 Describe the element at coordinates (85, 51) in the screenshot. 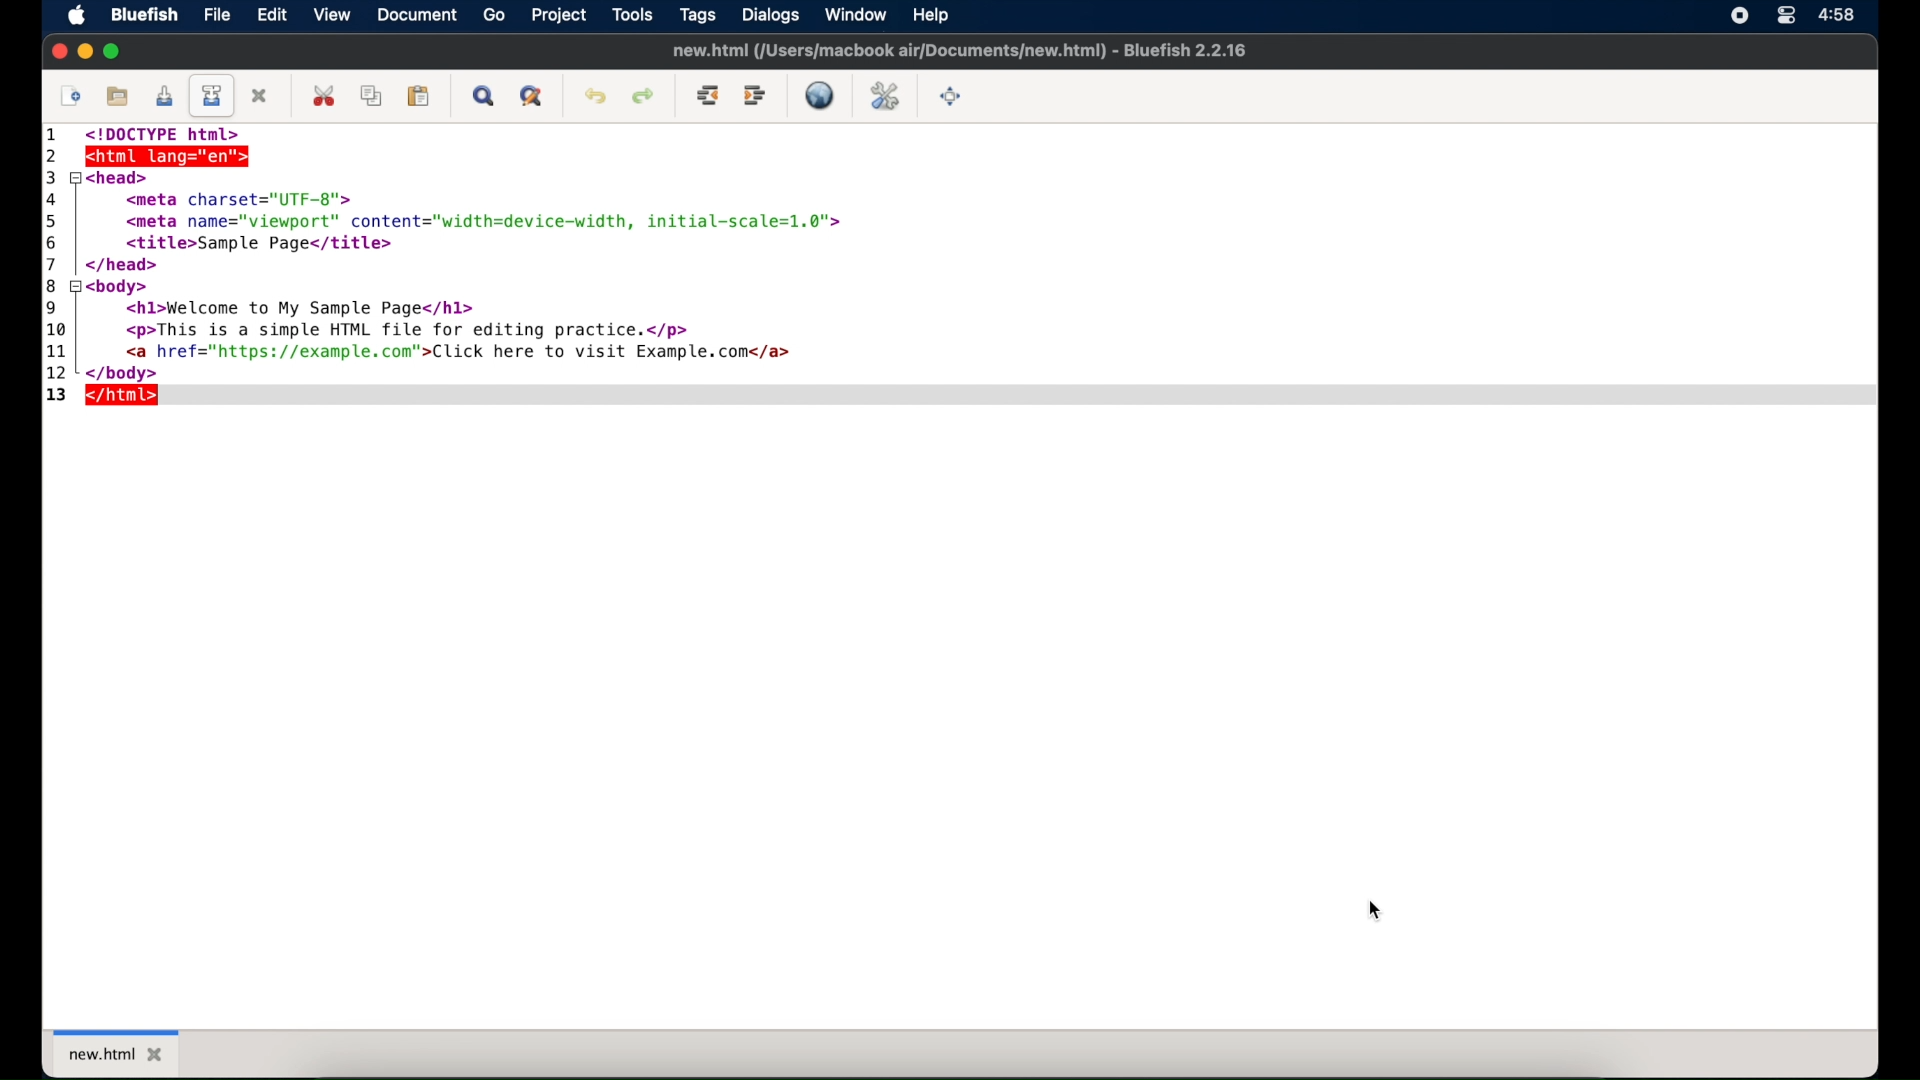

I see `minimize` at that location.